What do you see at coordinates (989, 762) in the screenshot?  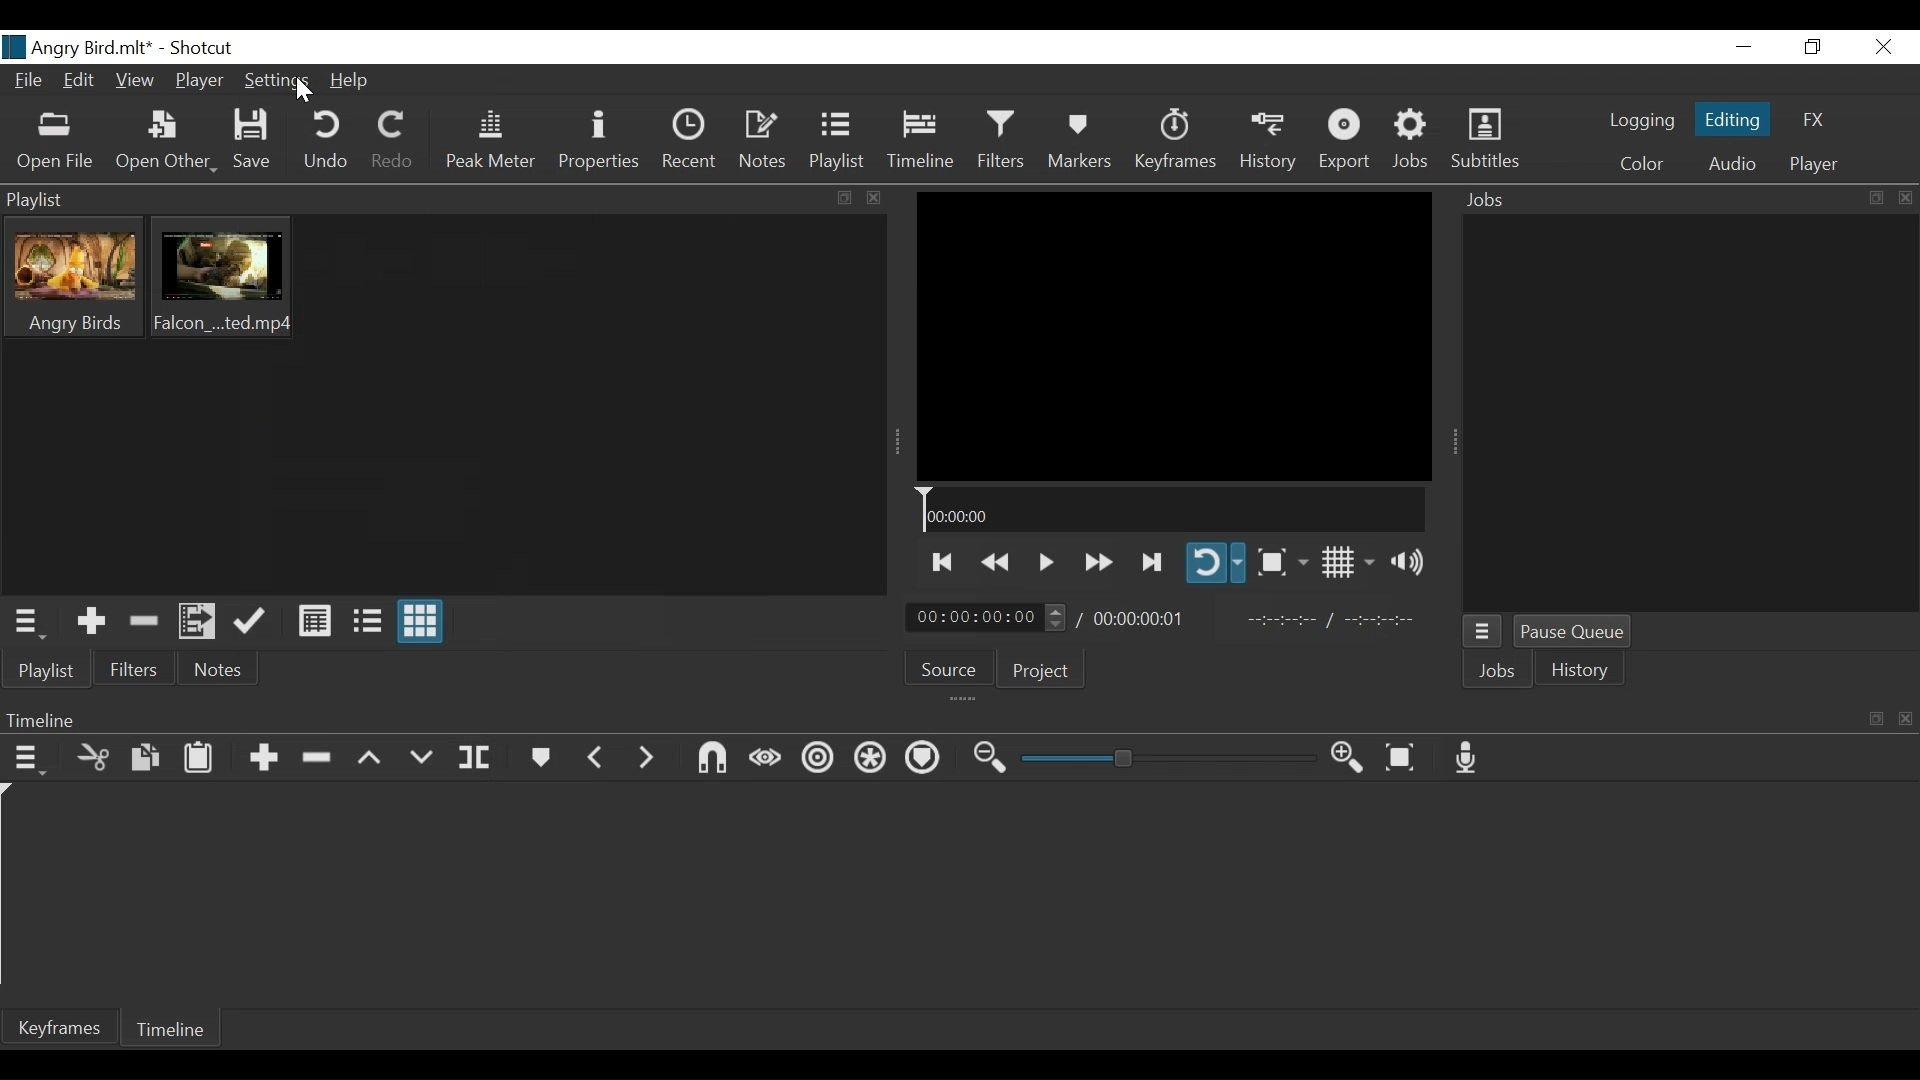 I see `Zoom timeline out` at bounding box center [989, 762].